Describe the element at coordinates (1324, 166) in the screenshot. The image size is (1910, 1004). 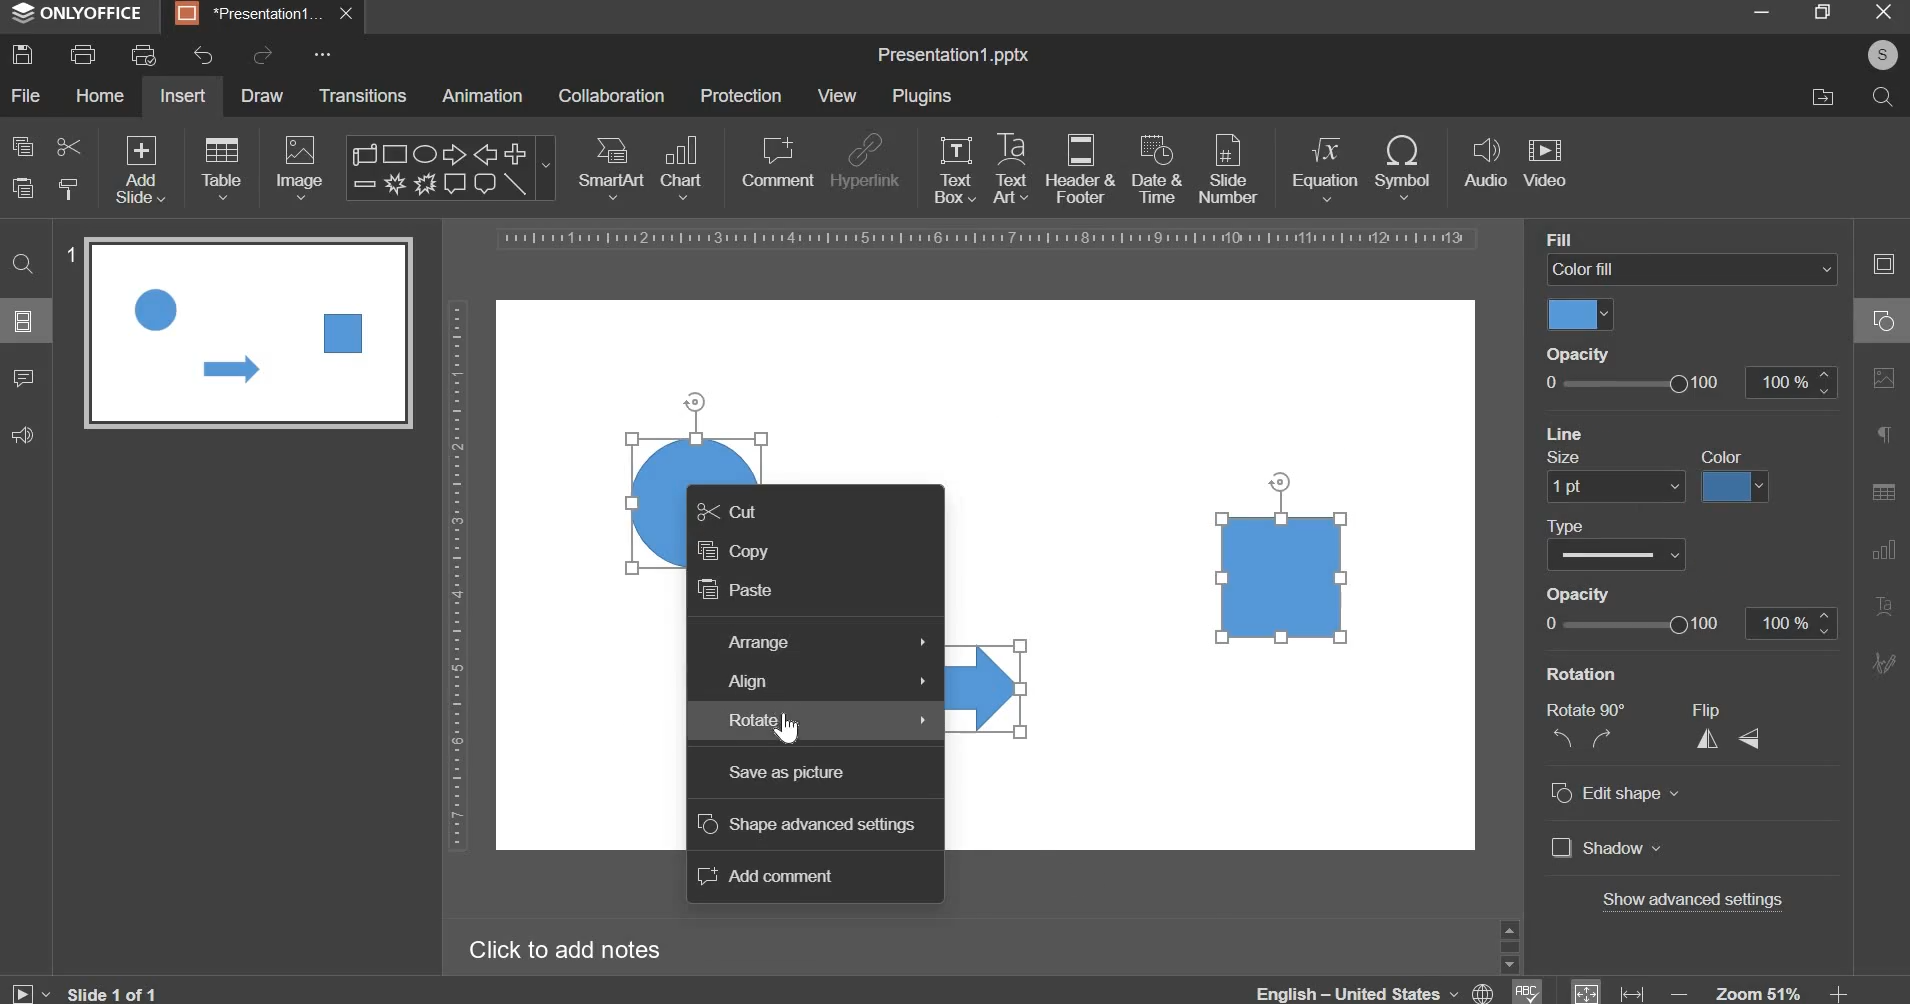
I see `equation` at that location.